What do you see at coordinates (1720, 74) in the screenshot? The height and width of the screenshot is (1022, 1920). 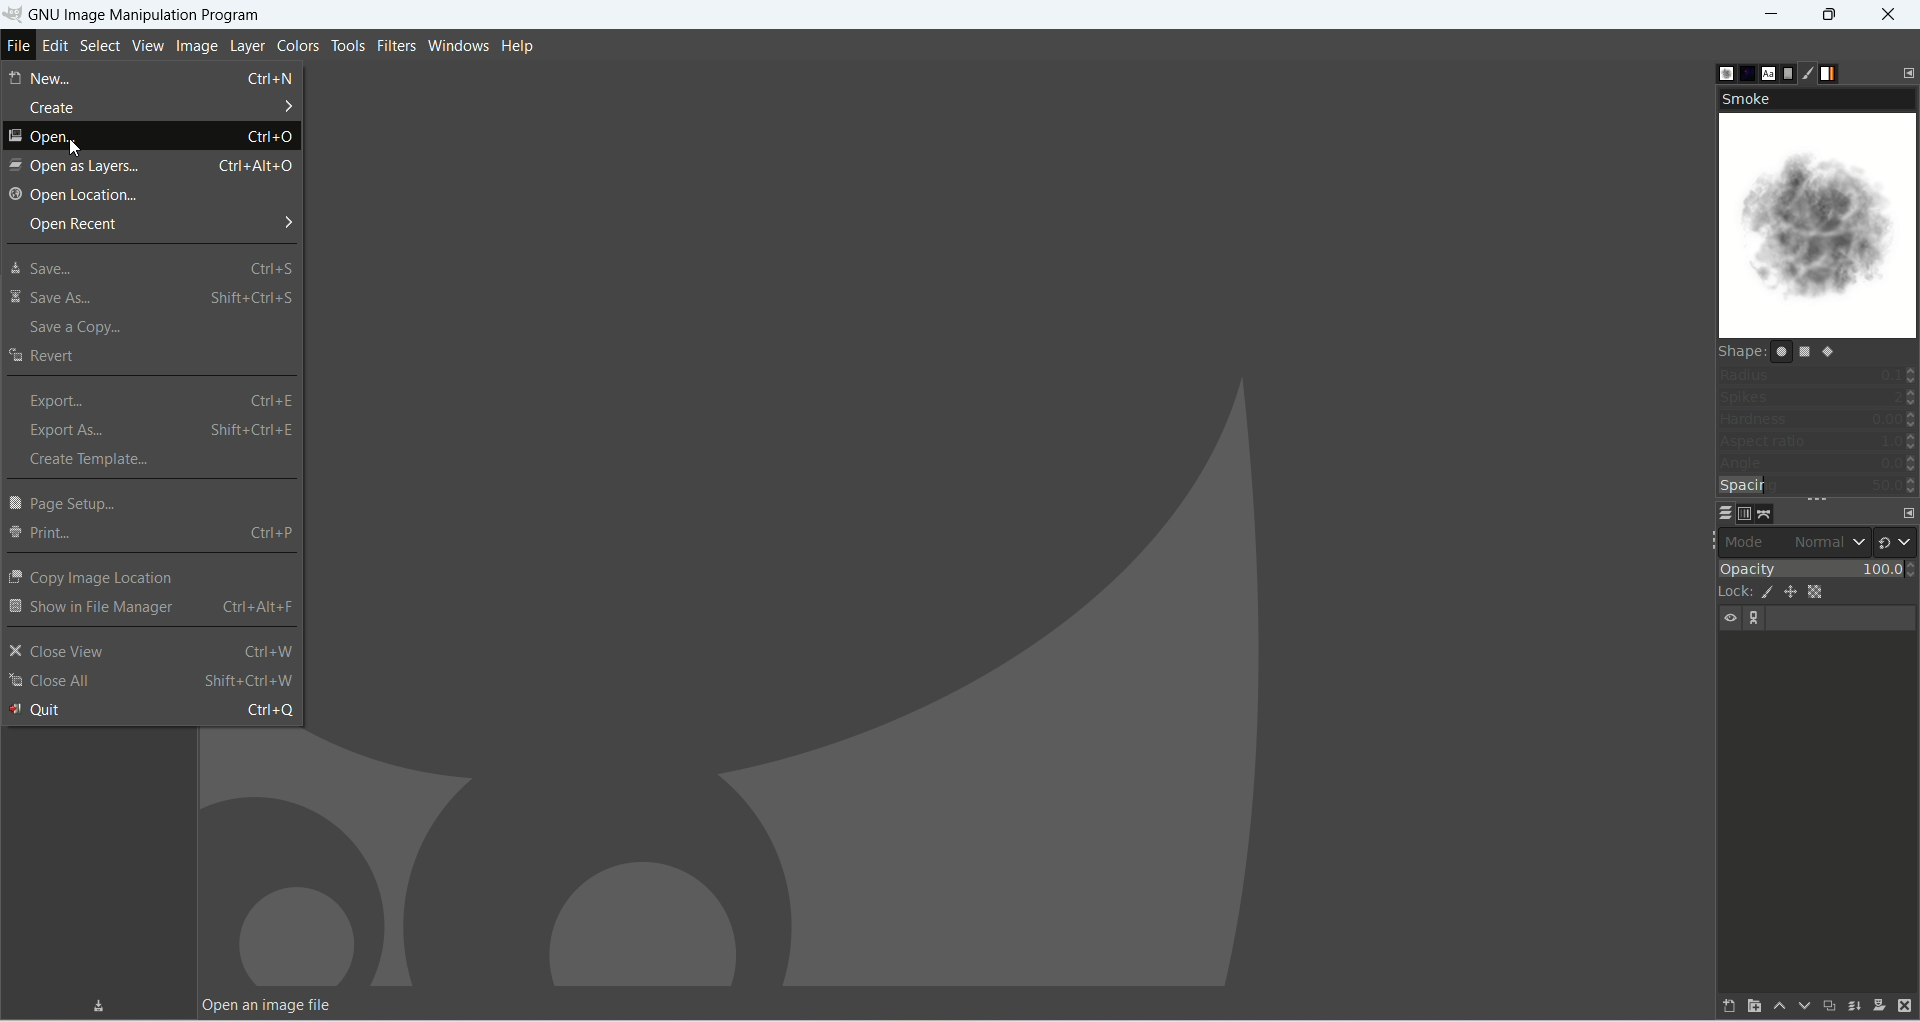 I see `brushes` at bounding box center [1720, 74].